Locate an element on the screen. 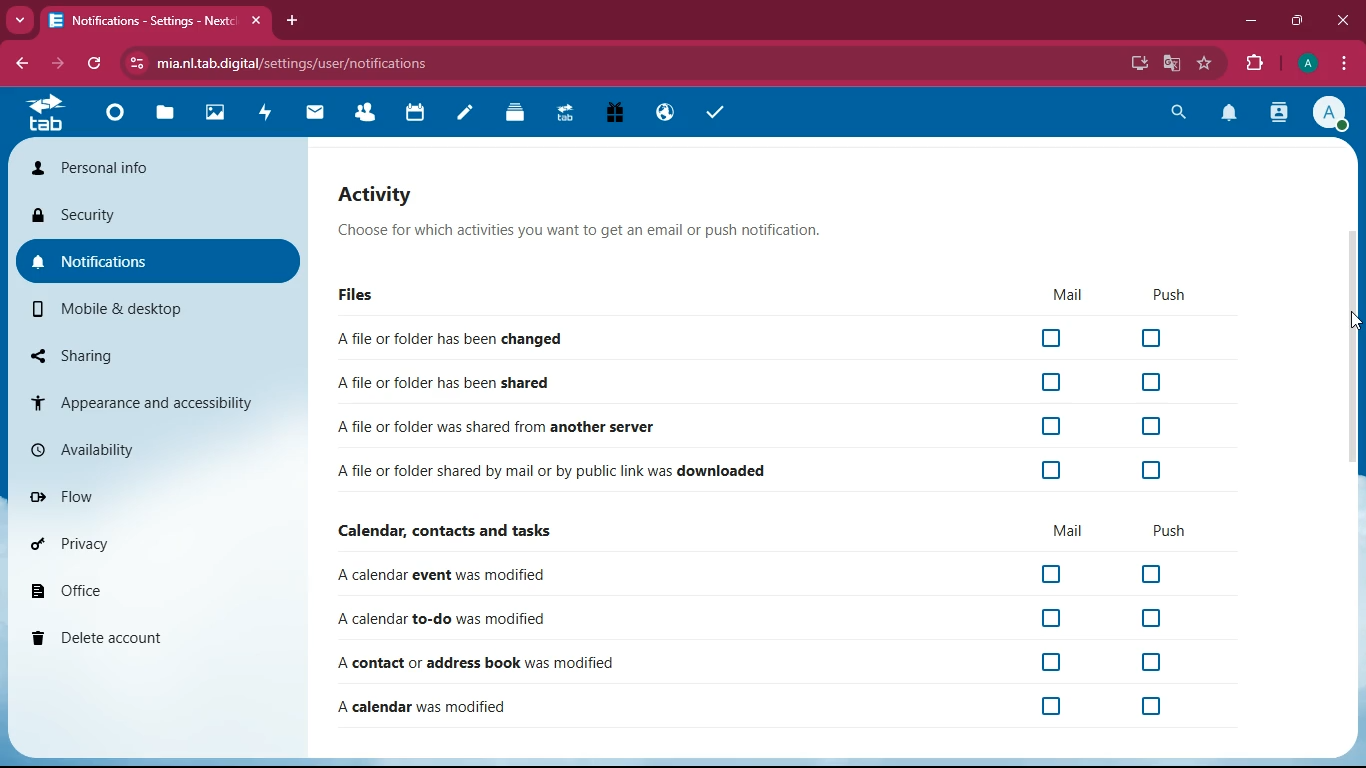  A file or folder was shared from another server is located at coordinates (752, 428).